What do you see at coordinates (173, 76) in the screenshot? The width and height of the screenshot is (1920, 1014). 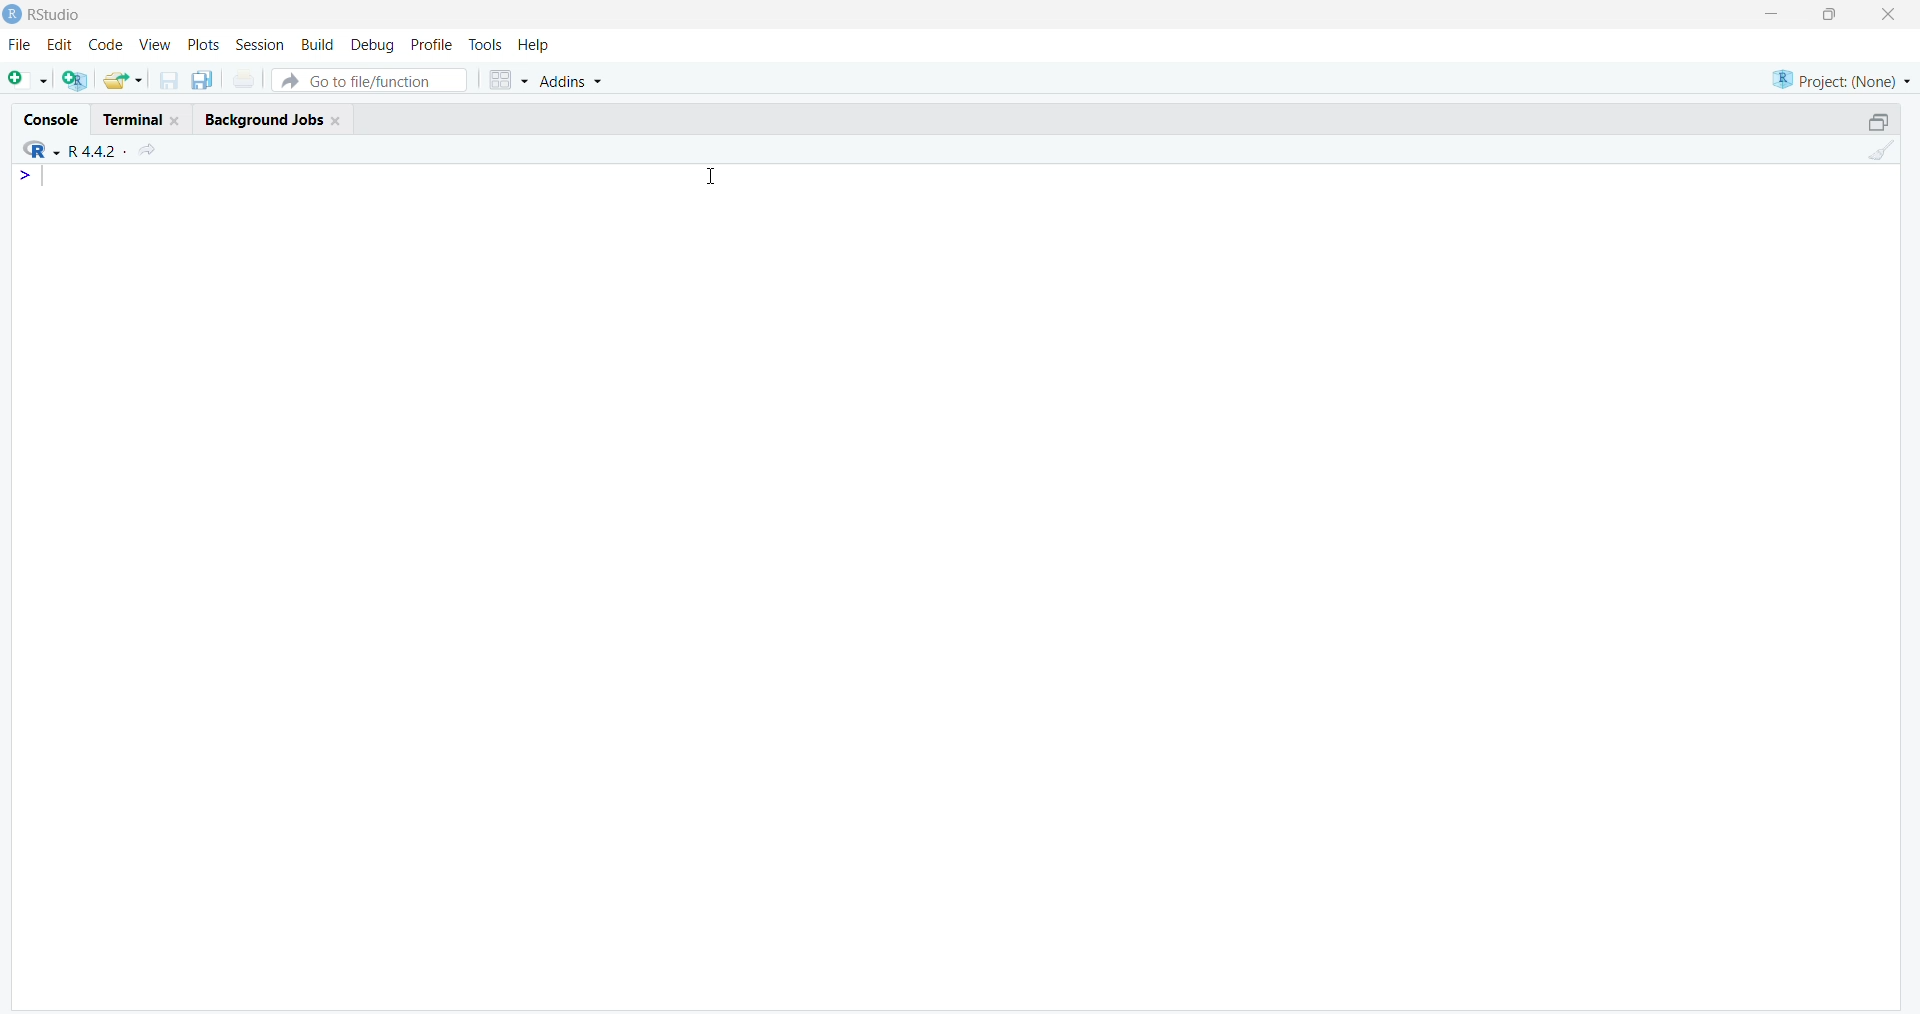 I see `Save current document (Ctrl + S)` at bounding box center [173, 76].